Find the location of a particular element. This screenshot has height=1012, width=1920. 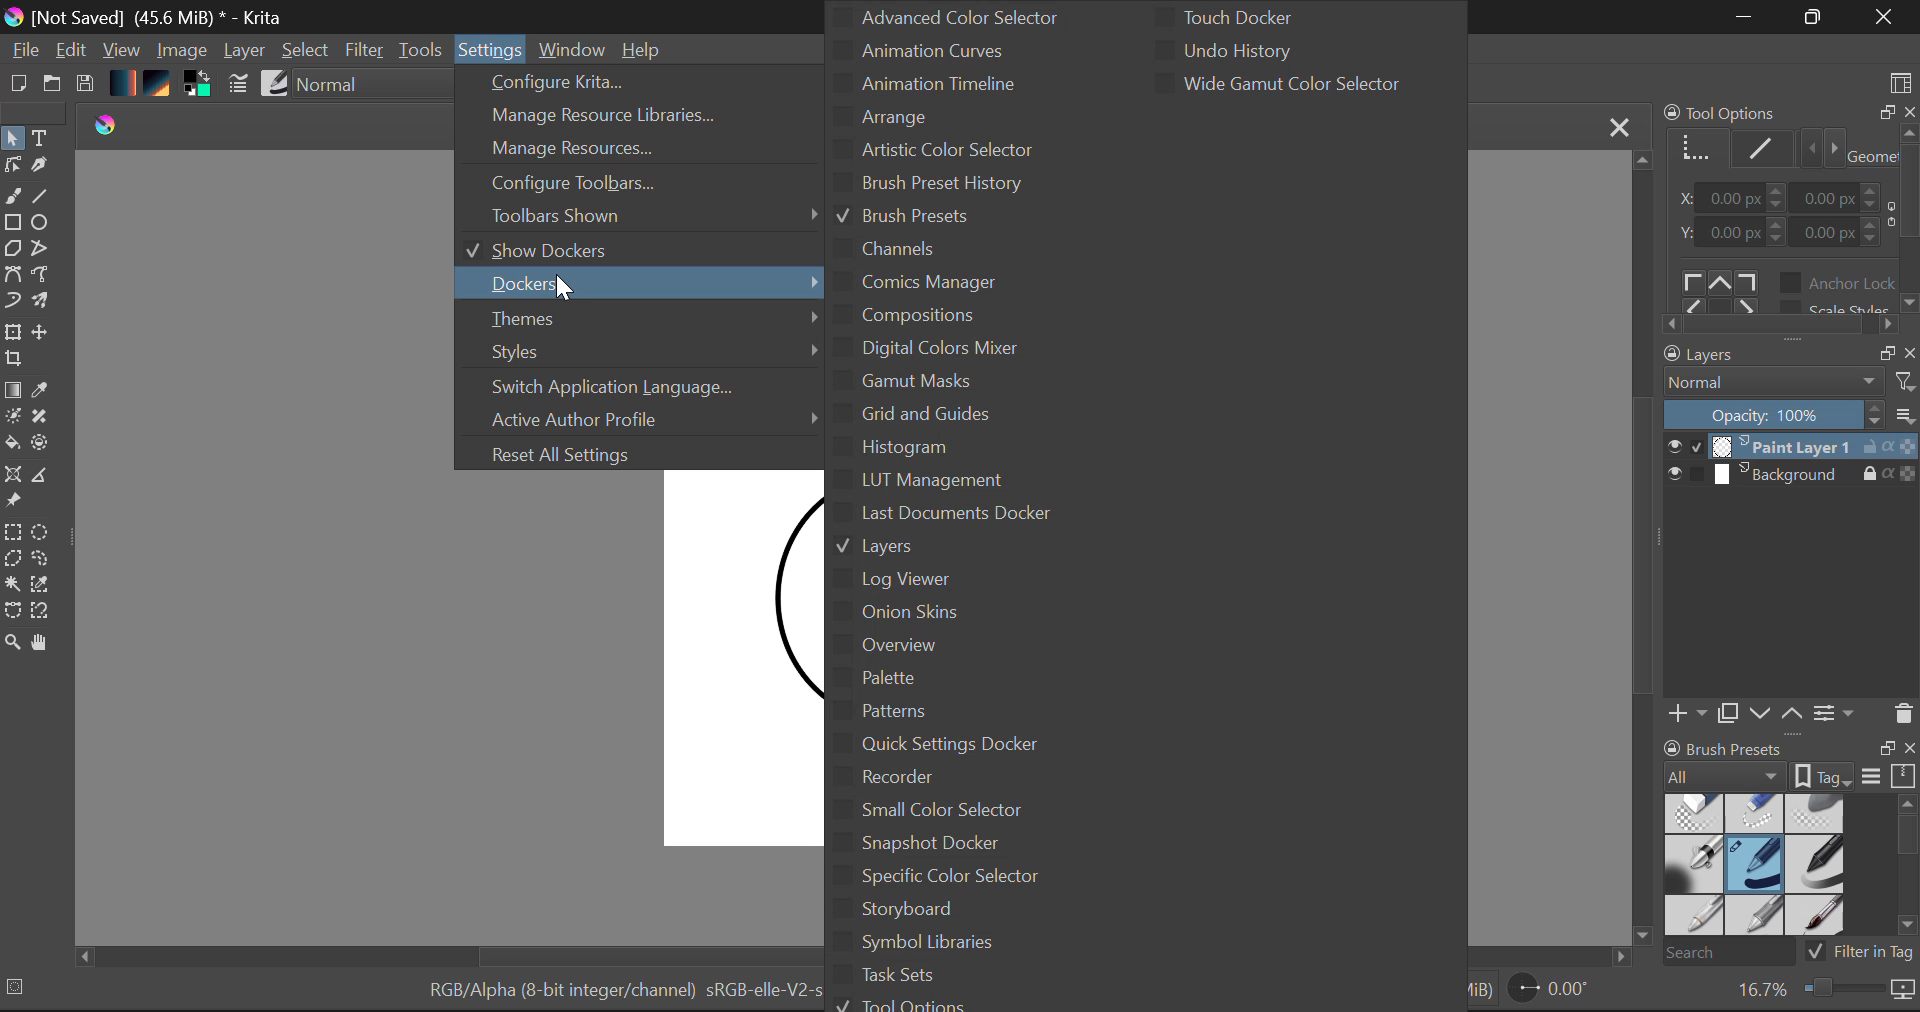

Restore Down is located at coordinates (1745, 18).